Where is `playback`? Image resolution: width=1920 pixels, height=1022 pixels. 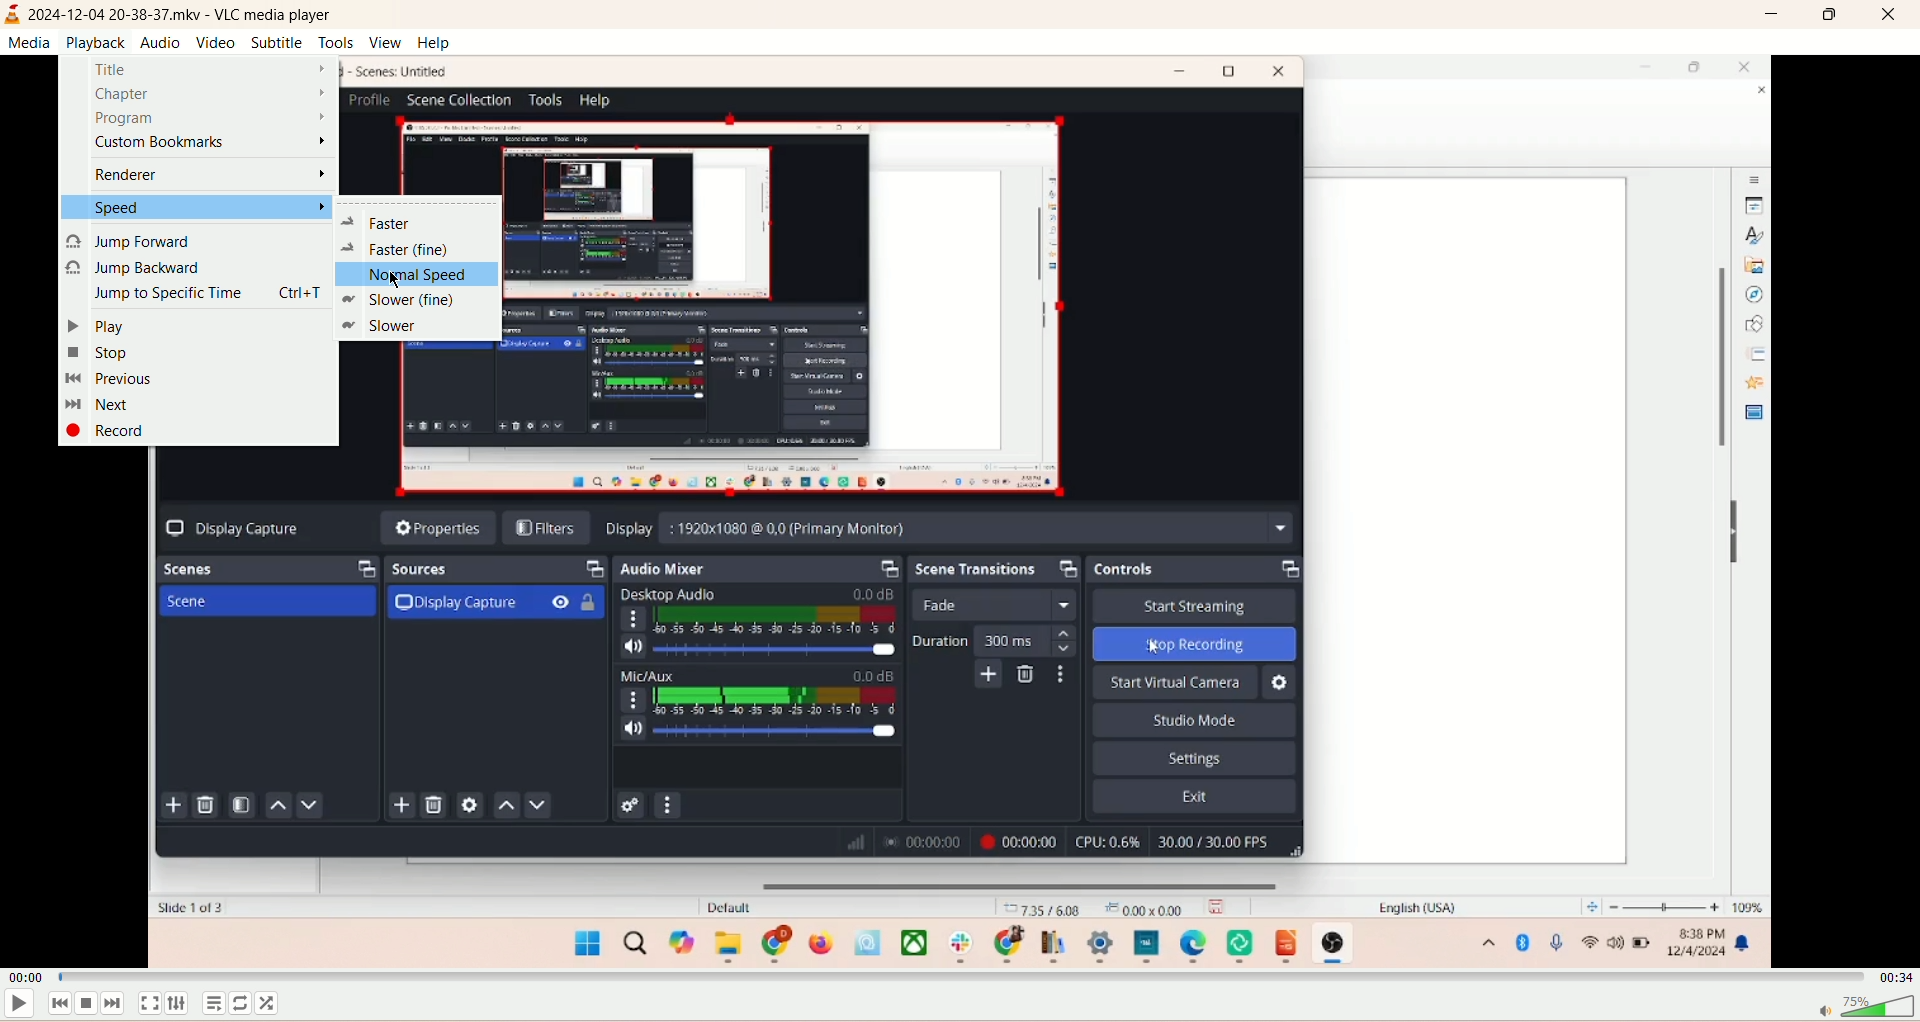 playback is located at coordinates (93, 44).